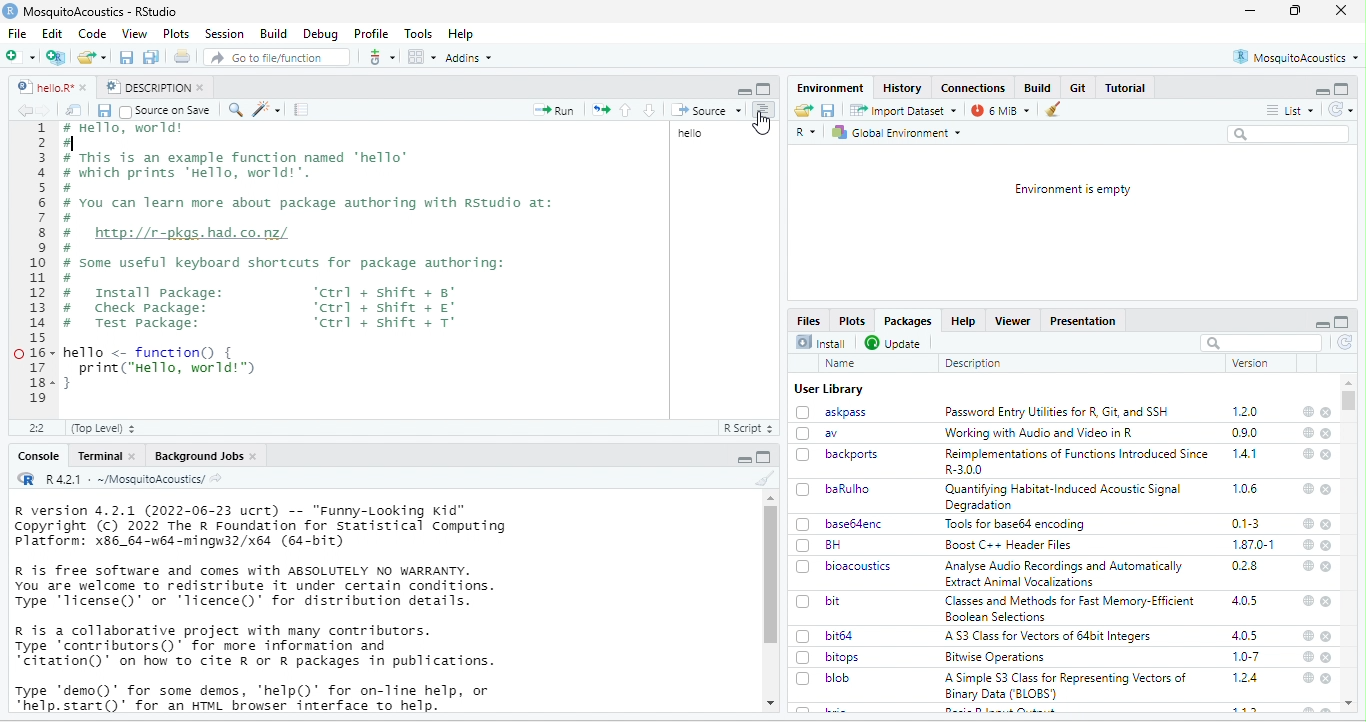 The image size is (1366, 722). Describe the element at coordinates (1255, 544) in the screenshot. I see `1.87.0-1` at that location.